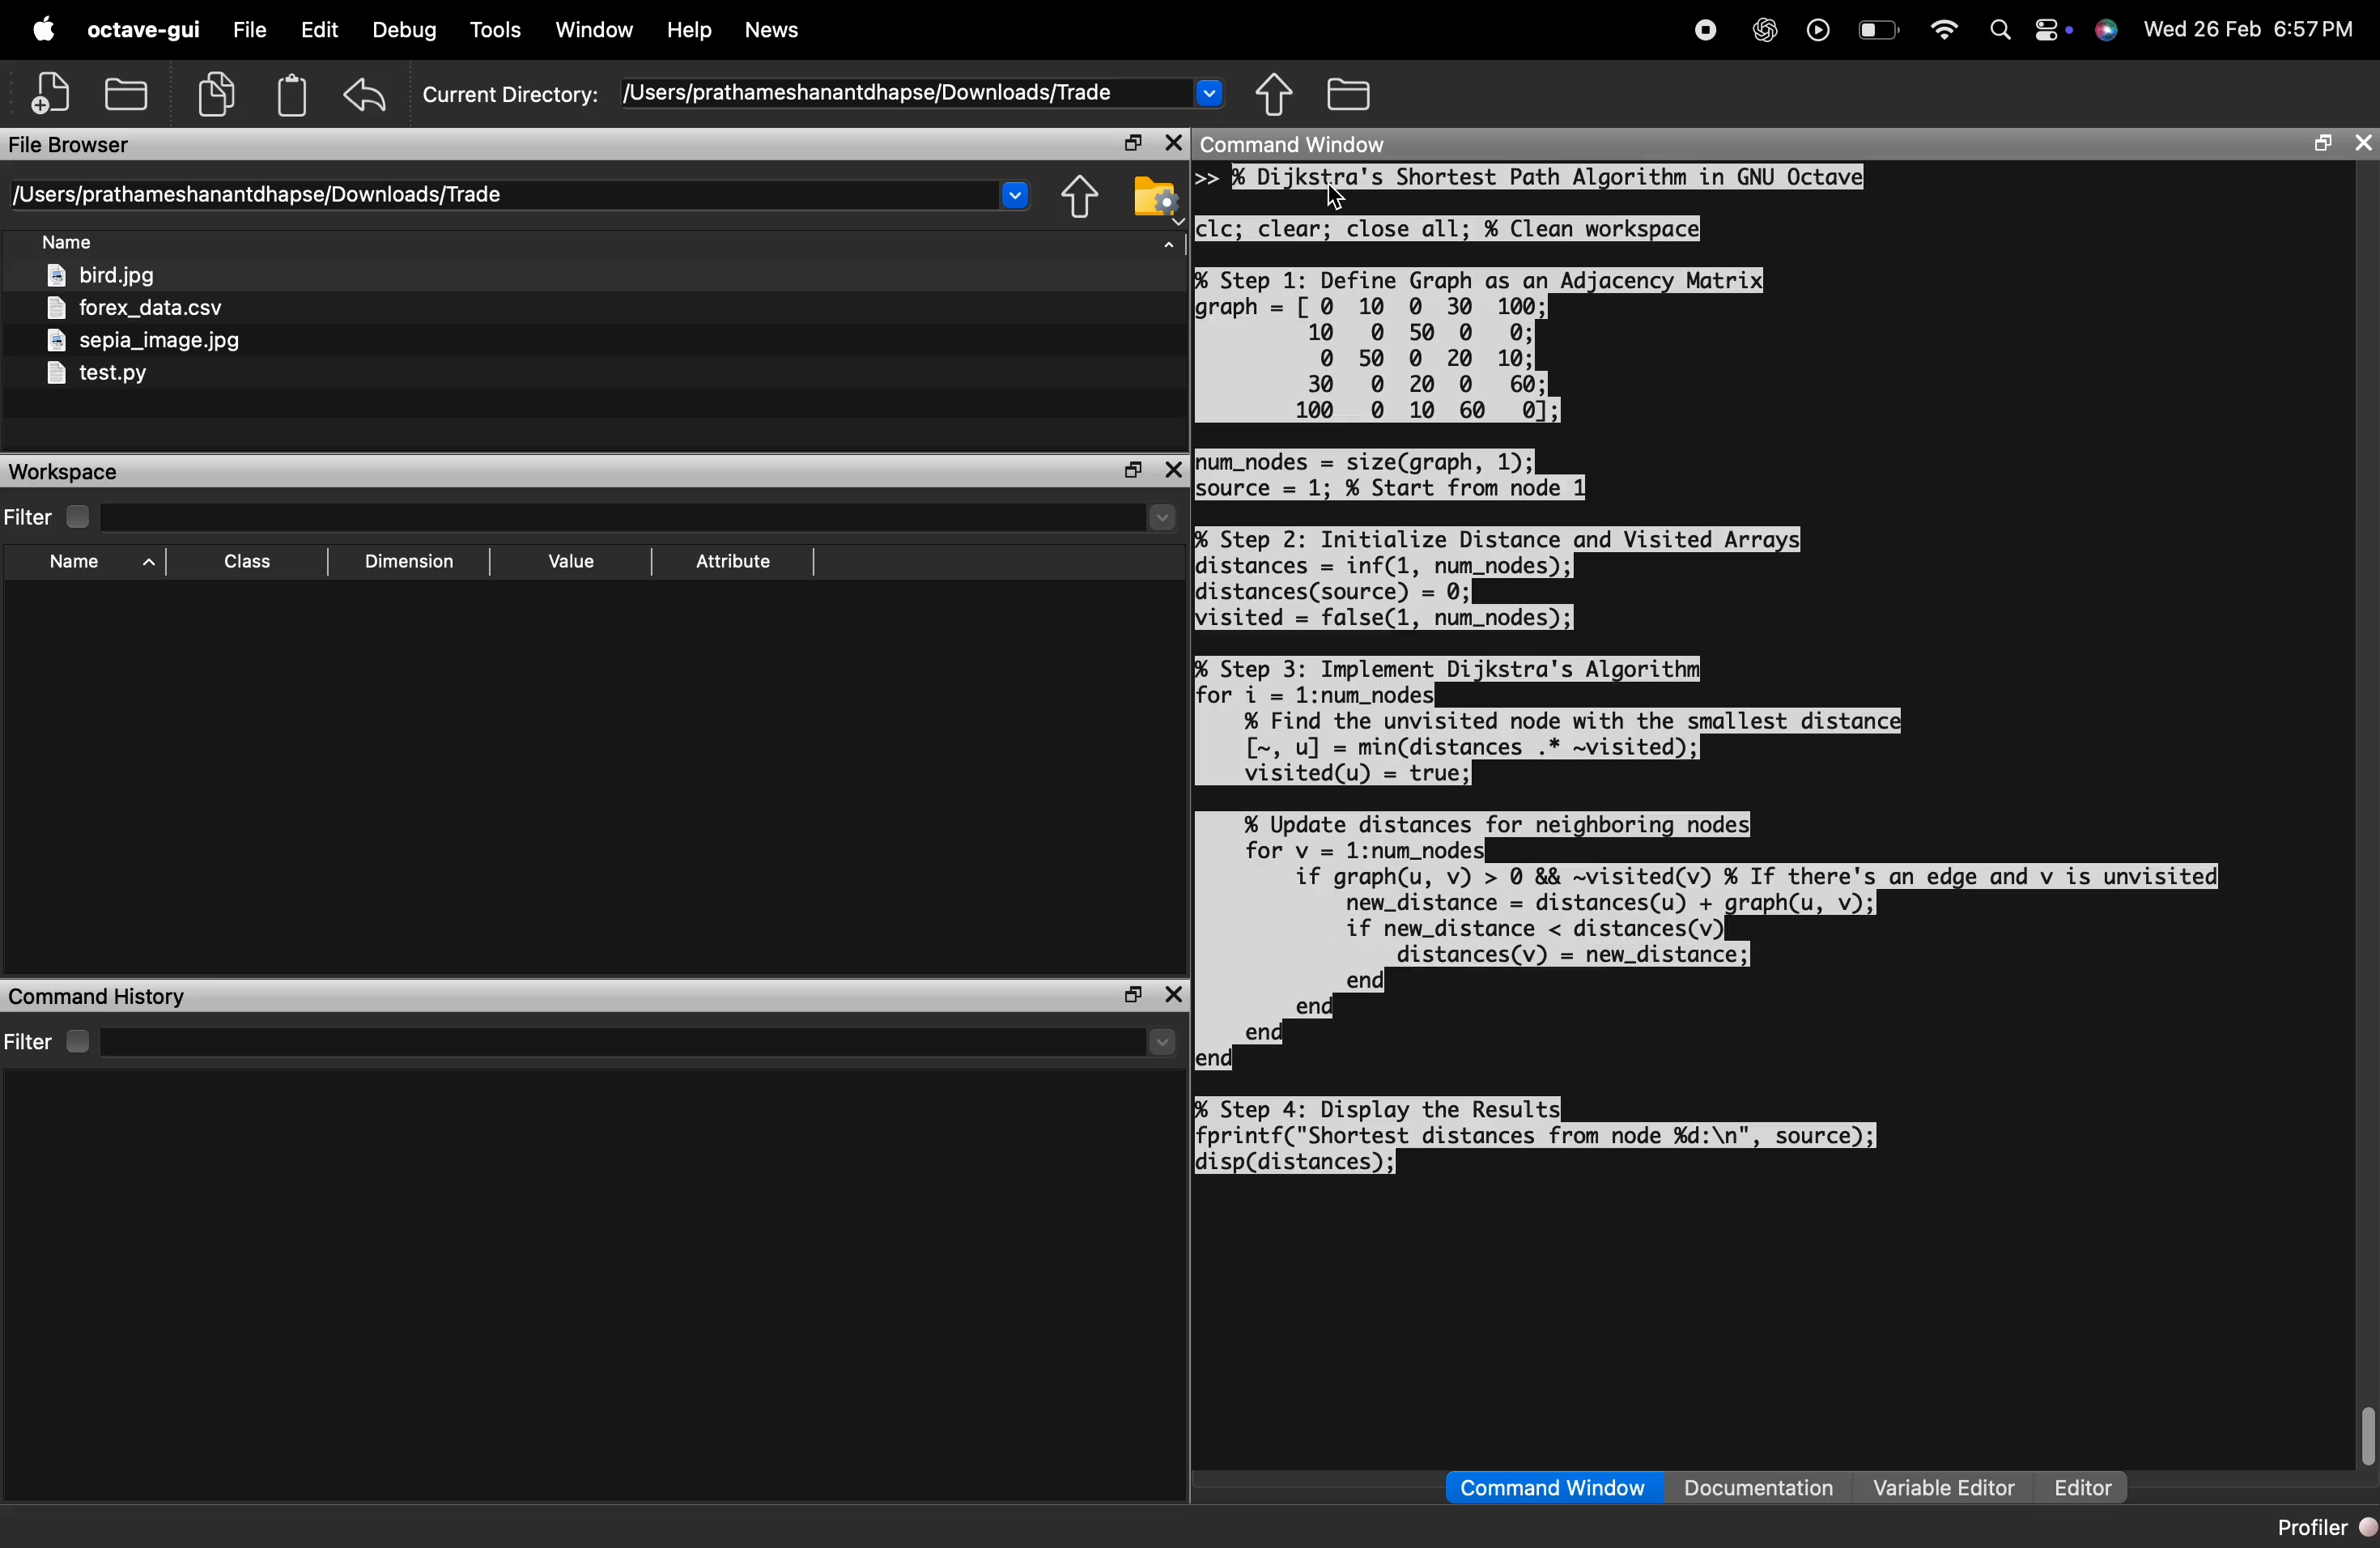  Describe the element at coordinates (49, 517) in the screenshot. I see `filter` at that location.